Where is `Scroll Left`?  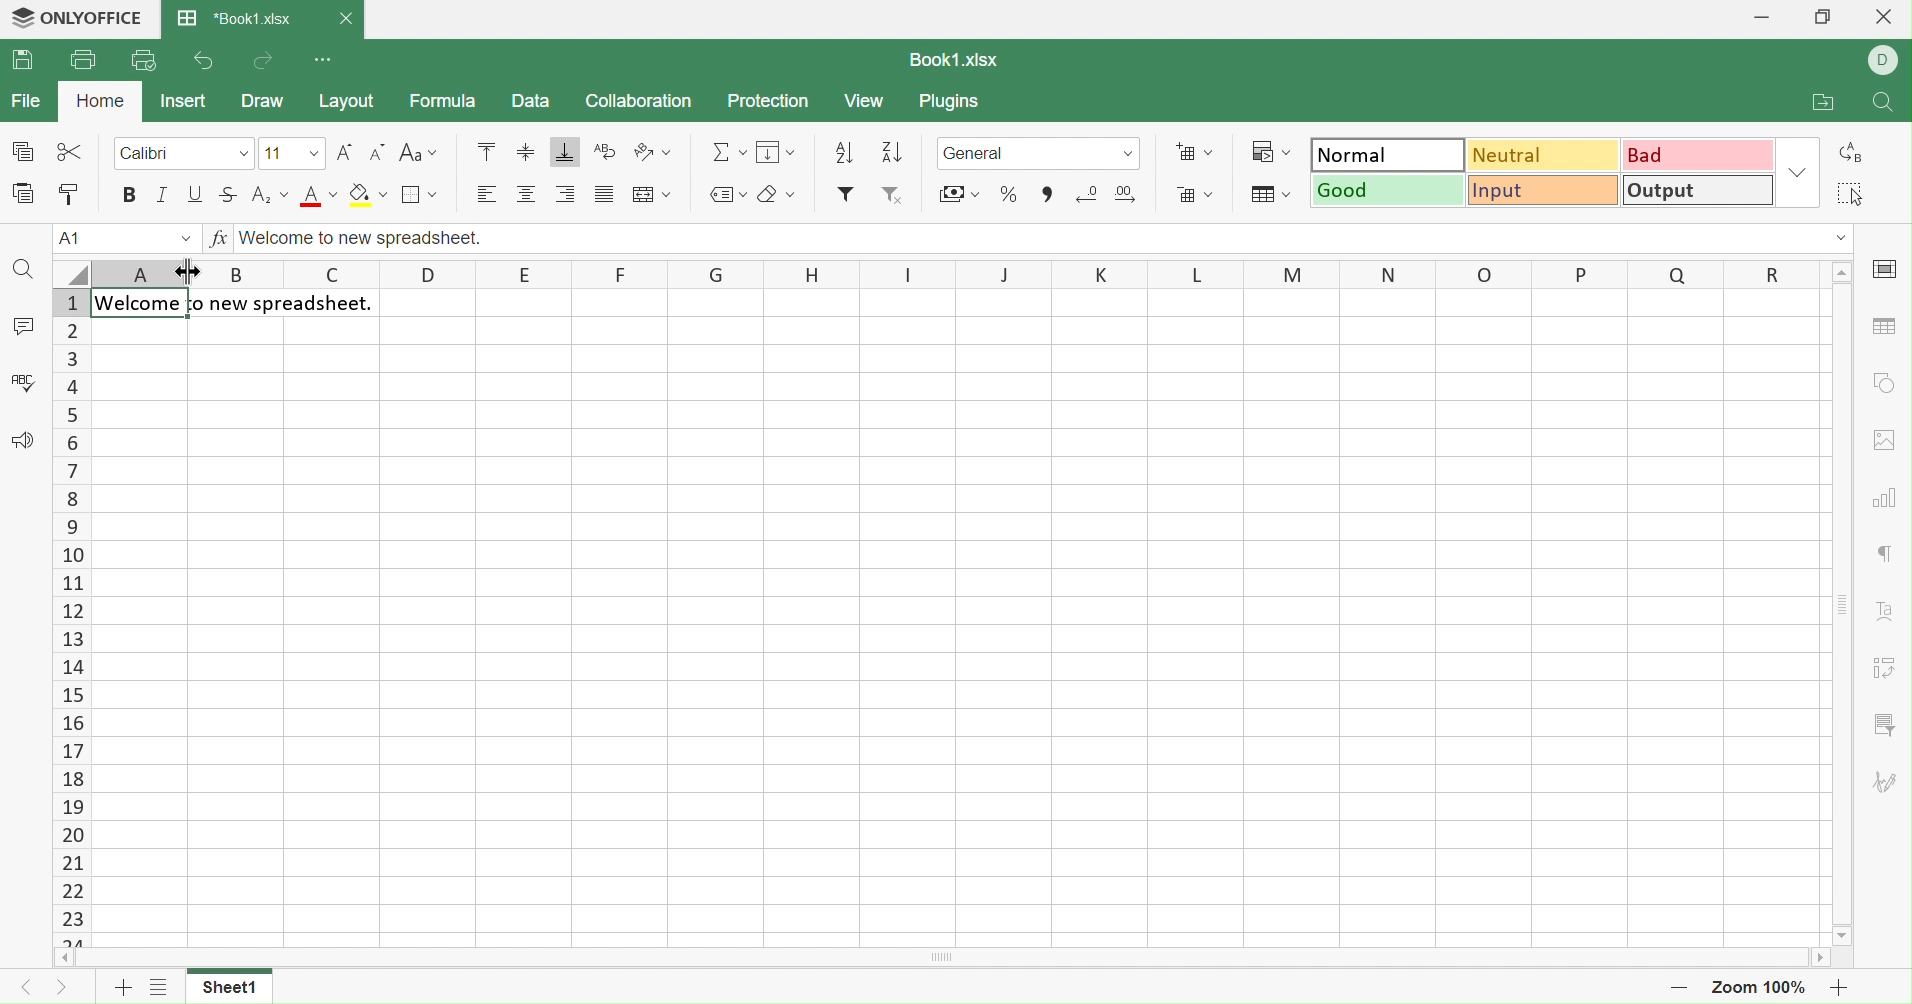 Scroll Left is located at coordinates (63, 959).